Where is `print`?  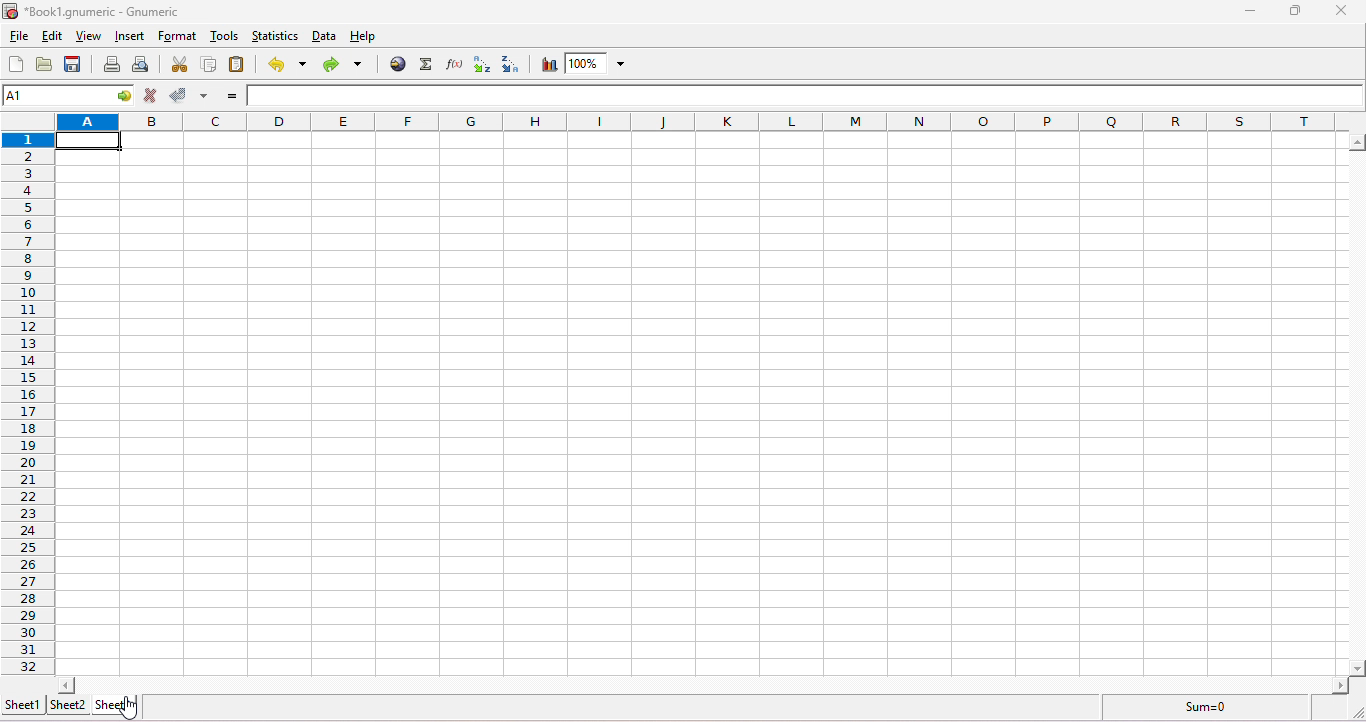
print is located at coordinates (112, 66).